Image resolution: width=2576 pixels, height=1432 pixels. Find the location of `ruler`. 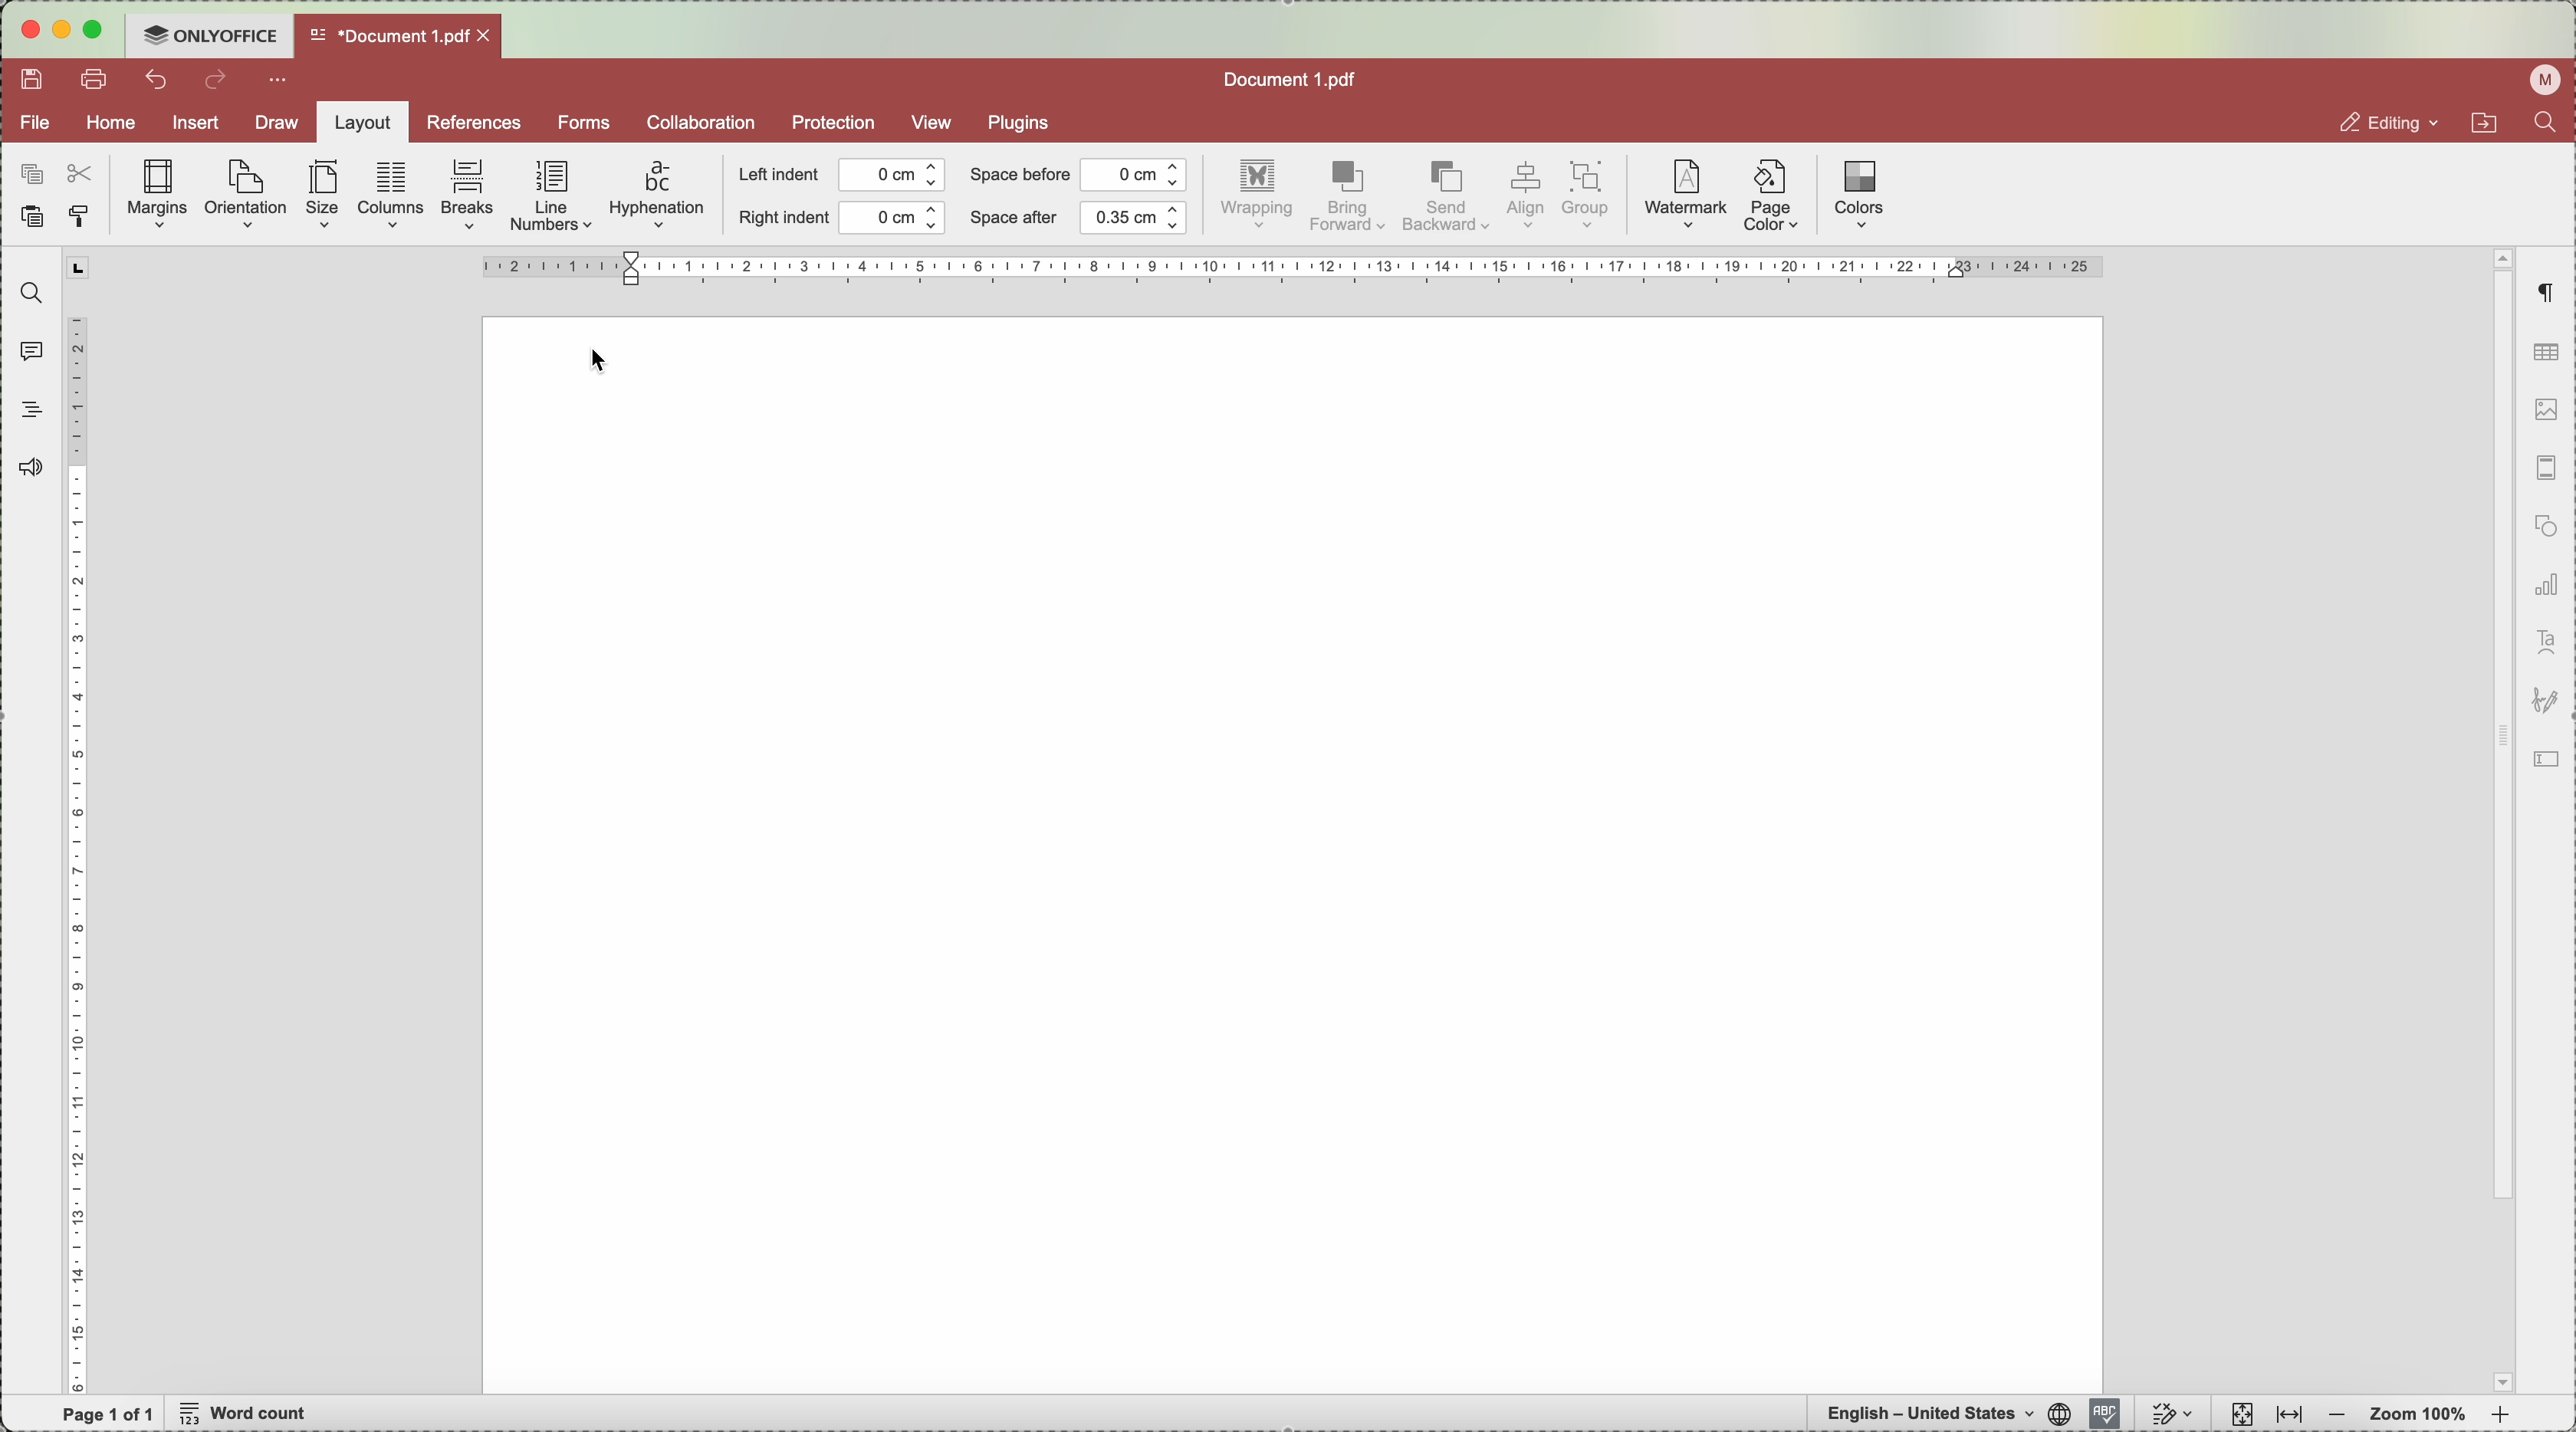

ruler is located at coordinates (79, 822).